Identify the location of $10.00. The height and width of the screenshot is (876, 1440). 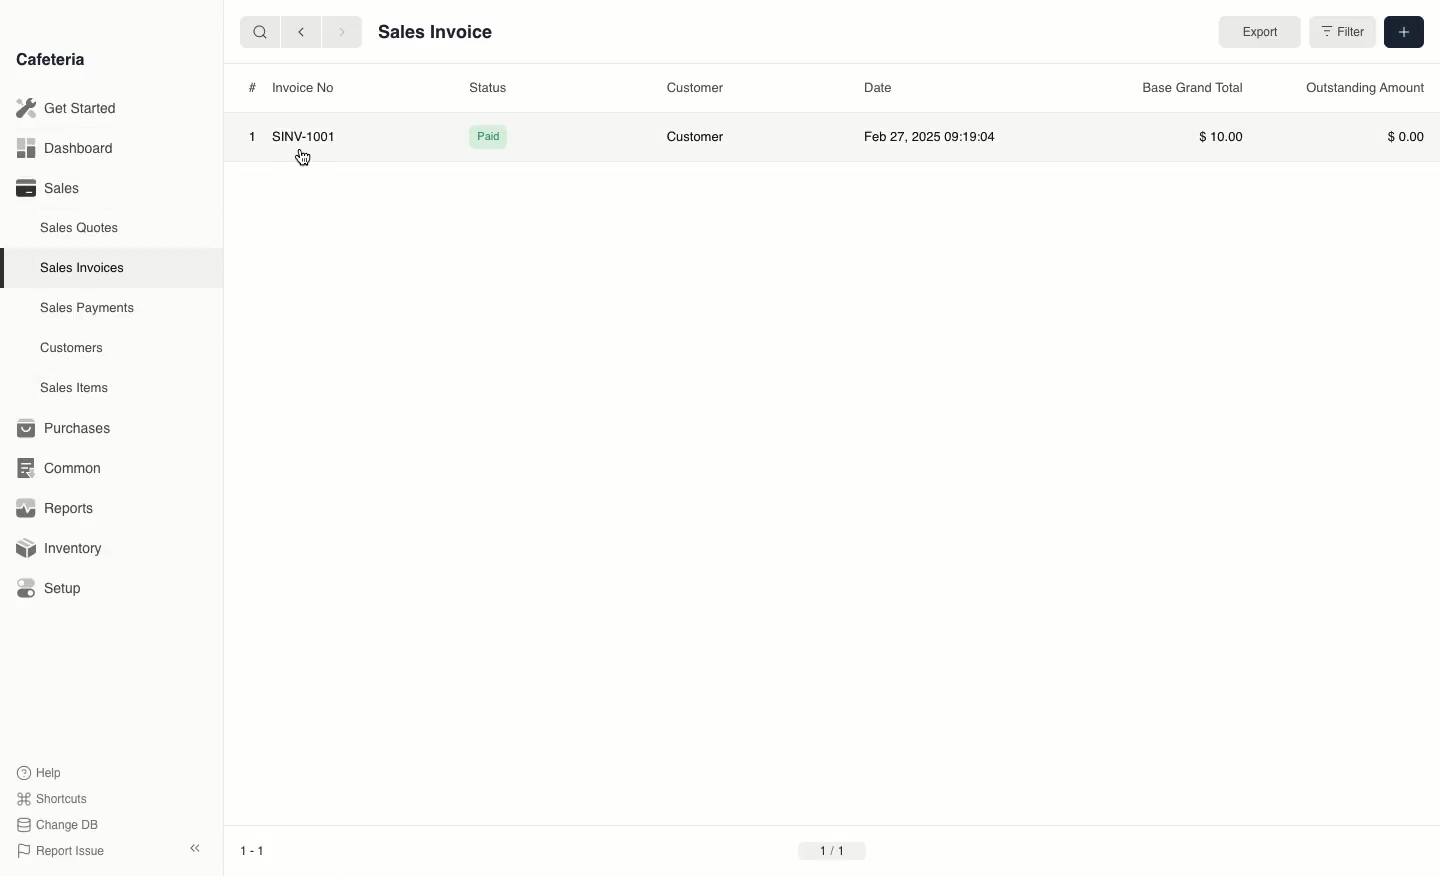
(1221, 135).